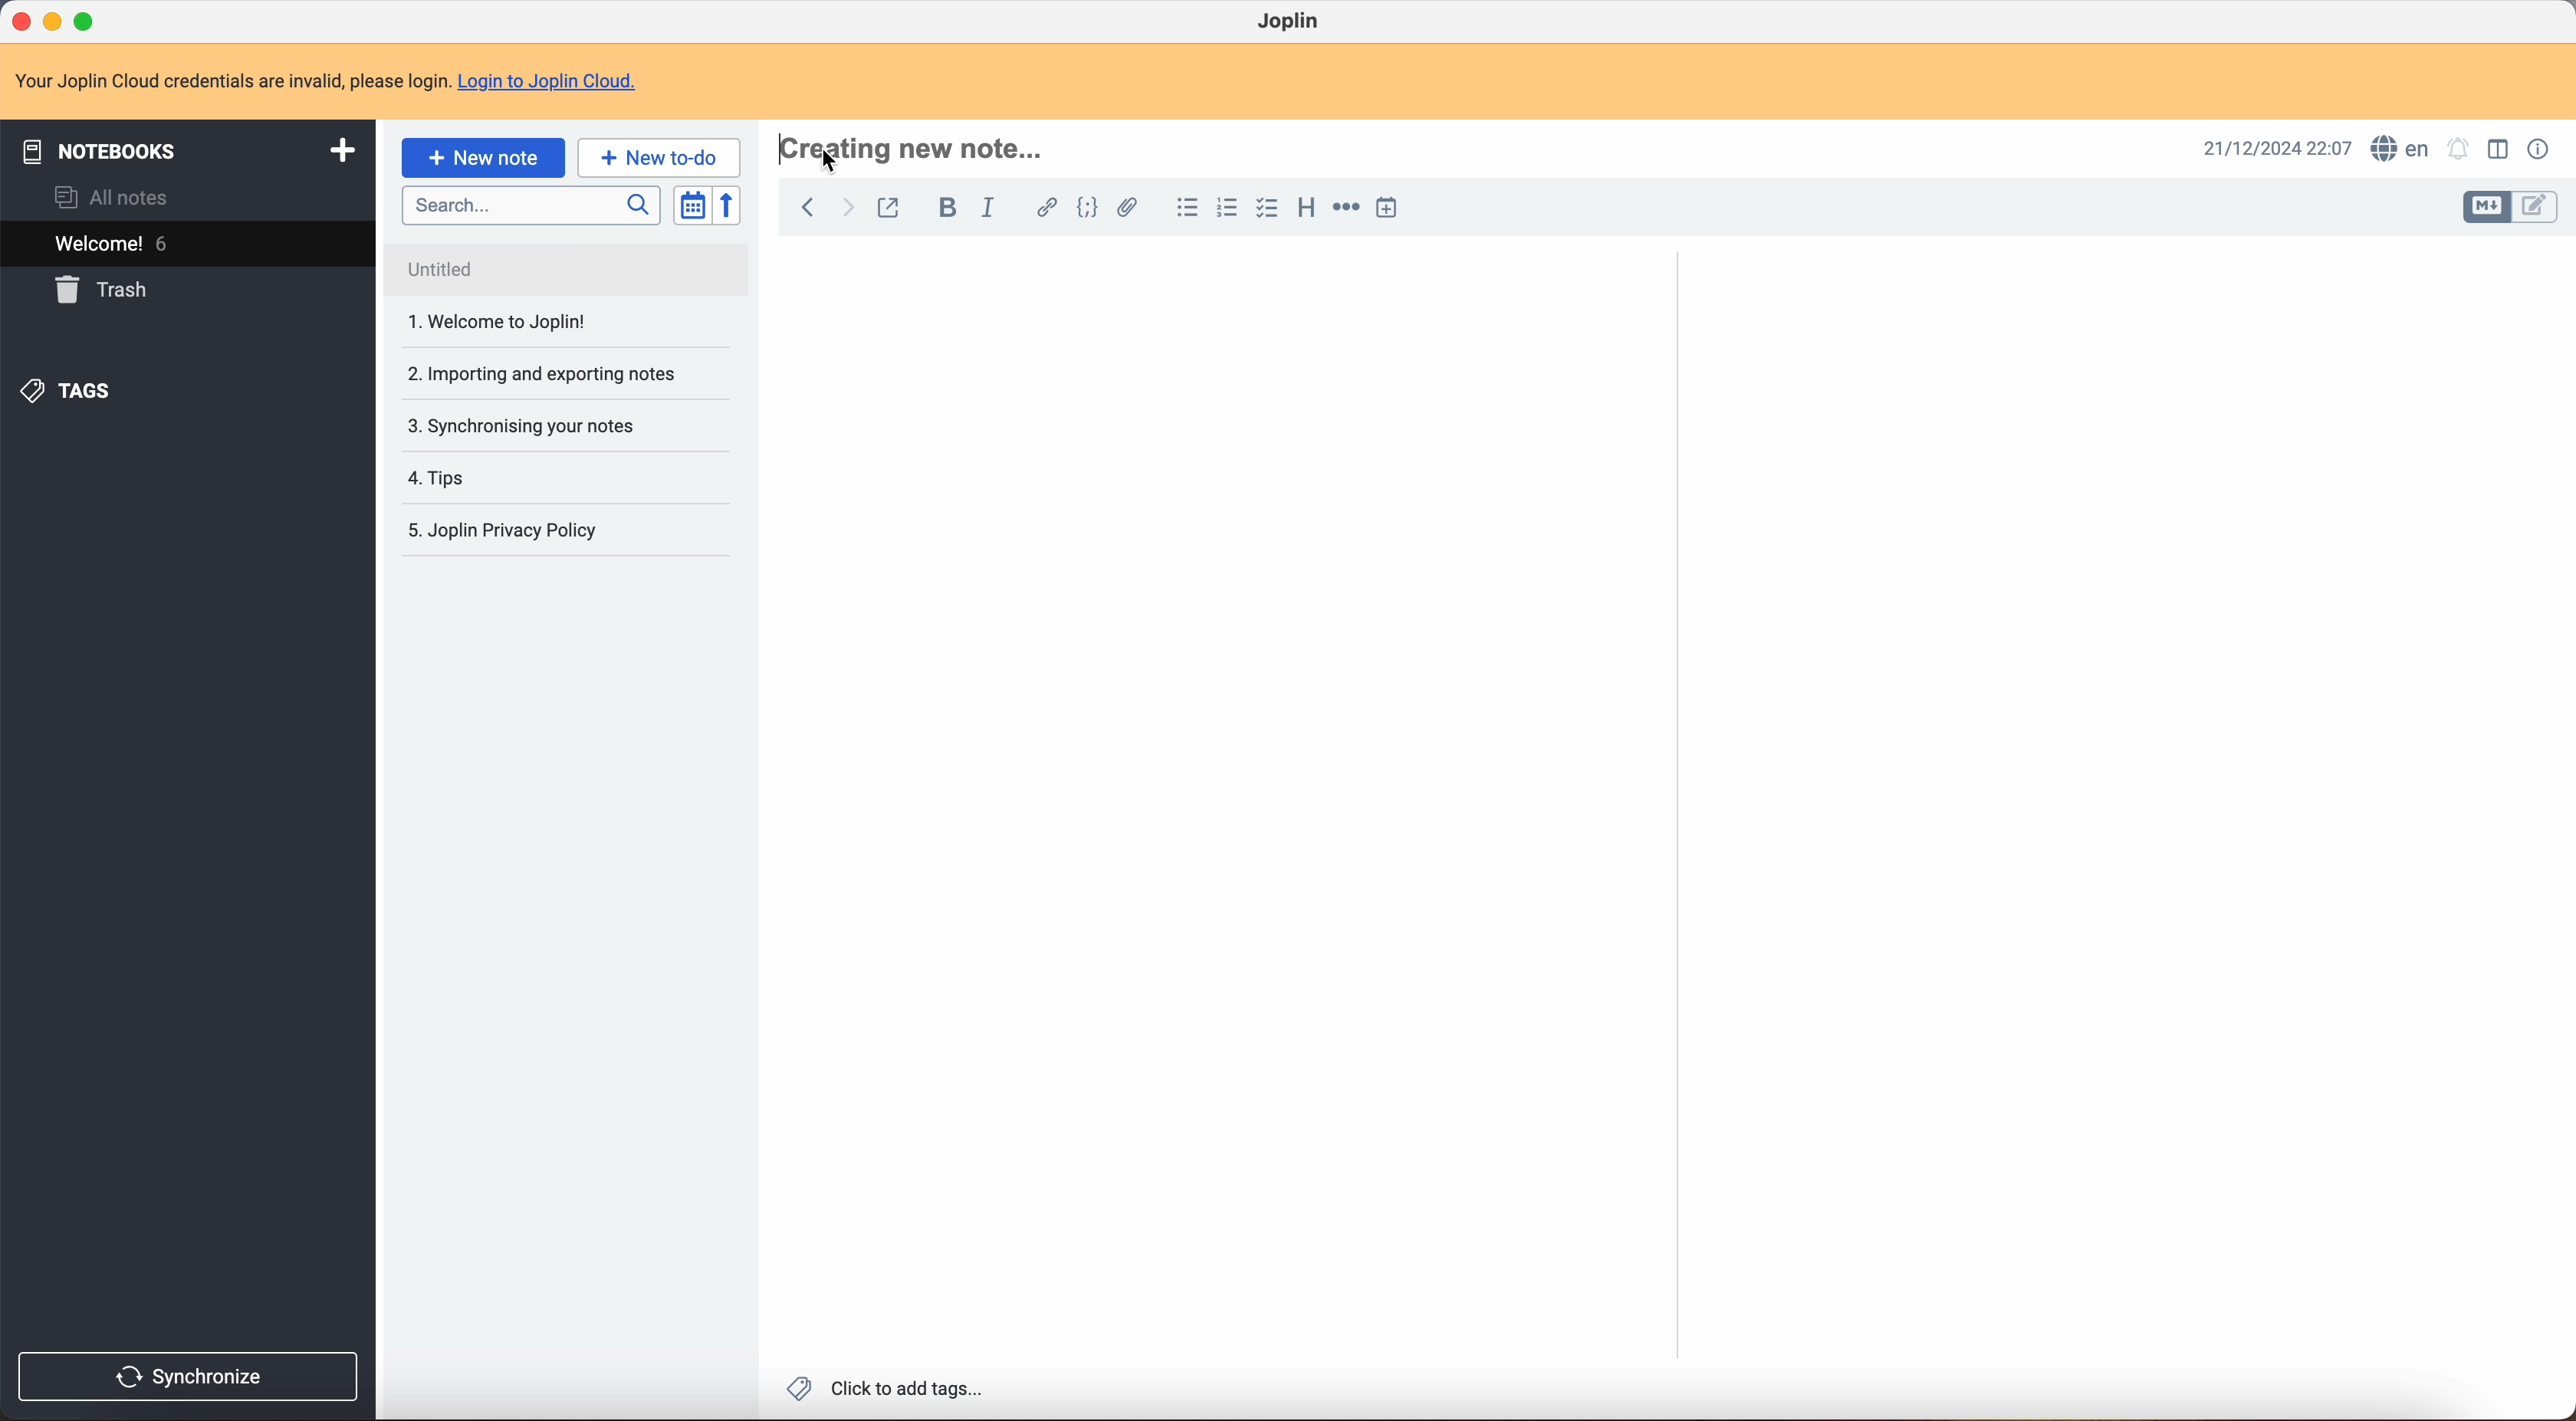 The image size is (2576, 1421). What do you see at coordinates (71, 393) in the screenshot?
I see `tags` at bounding box center [71, 393].